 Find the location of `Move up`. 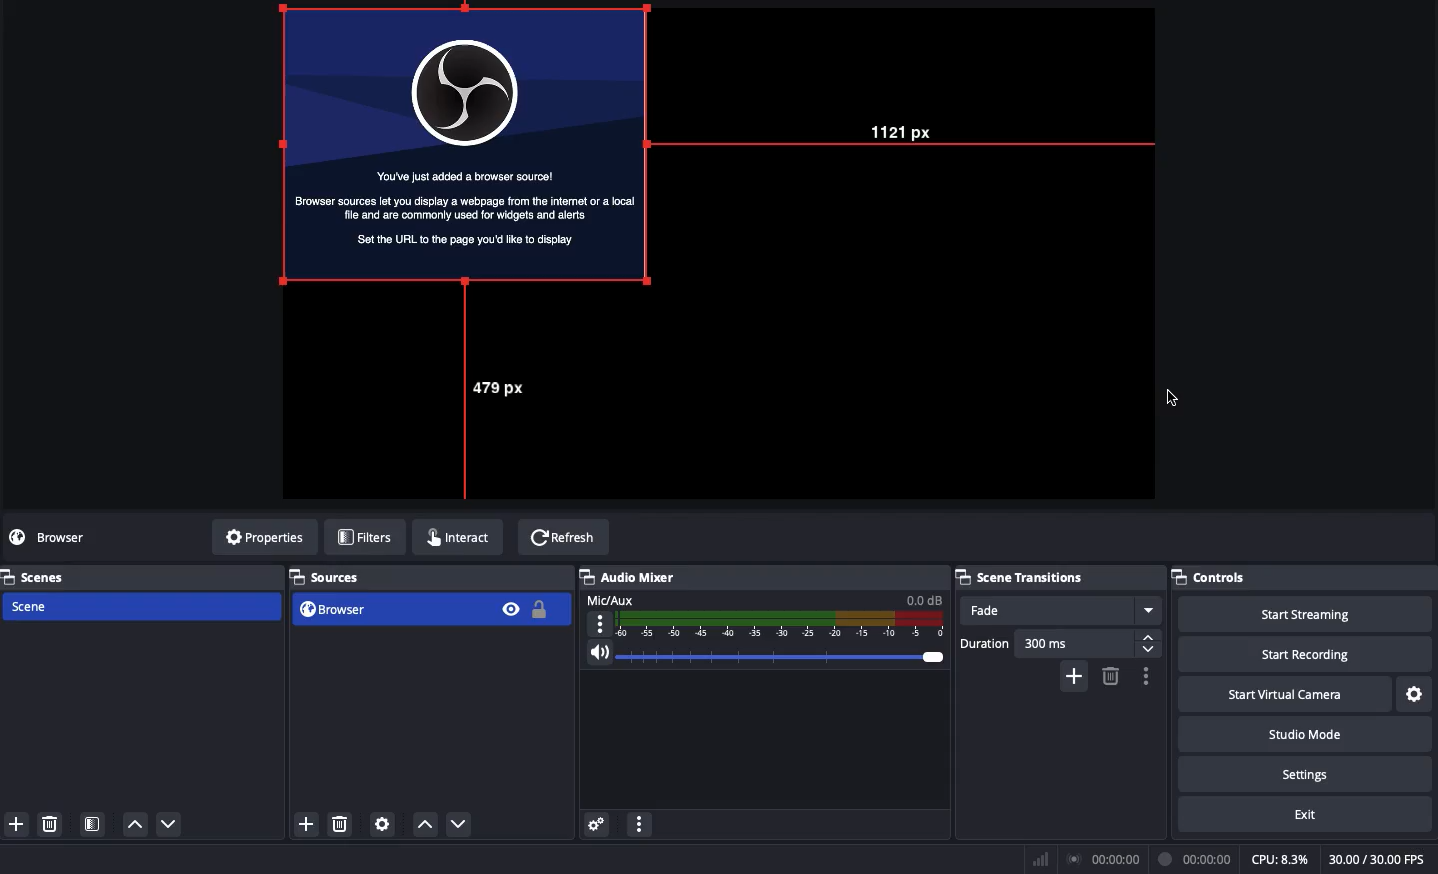

Move up is located at coordinates (422, 823).